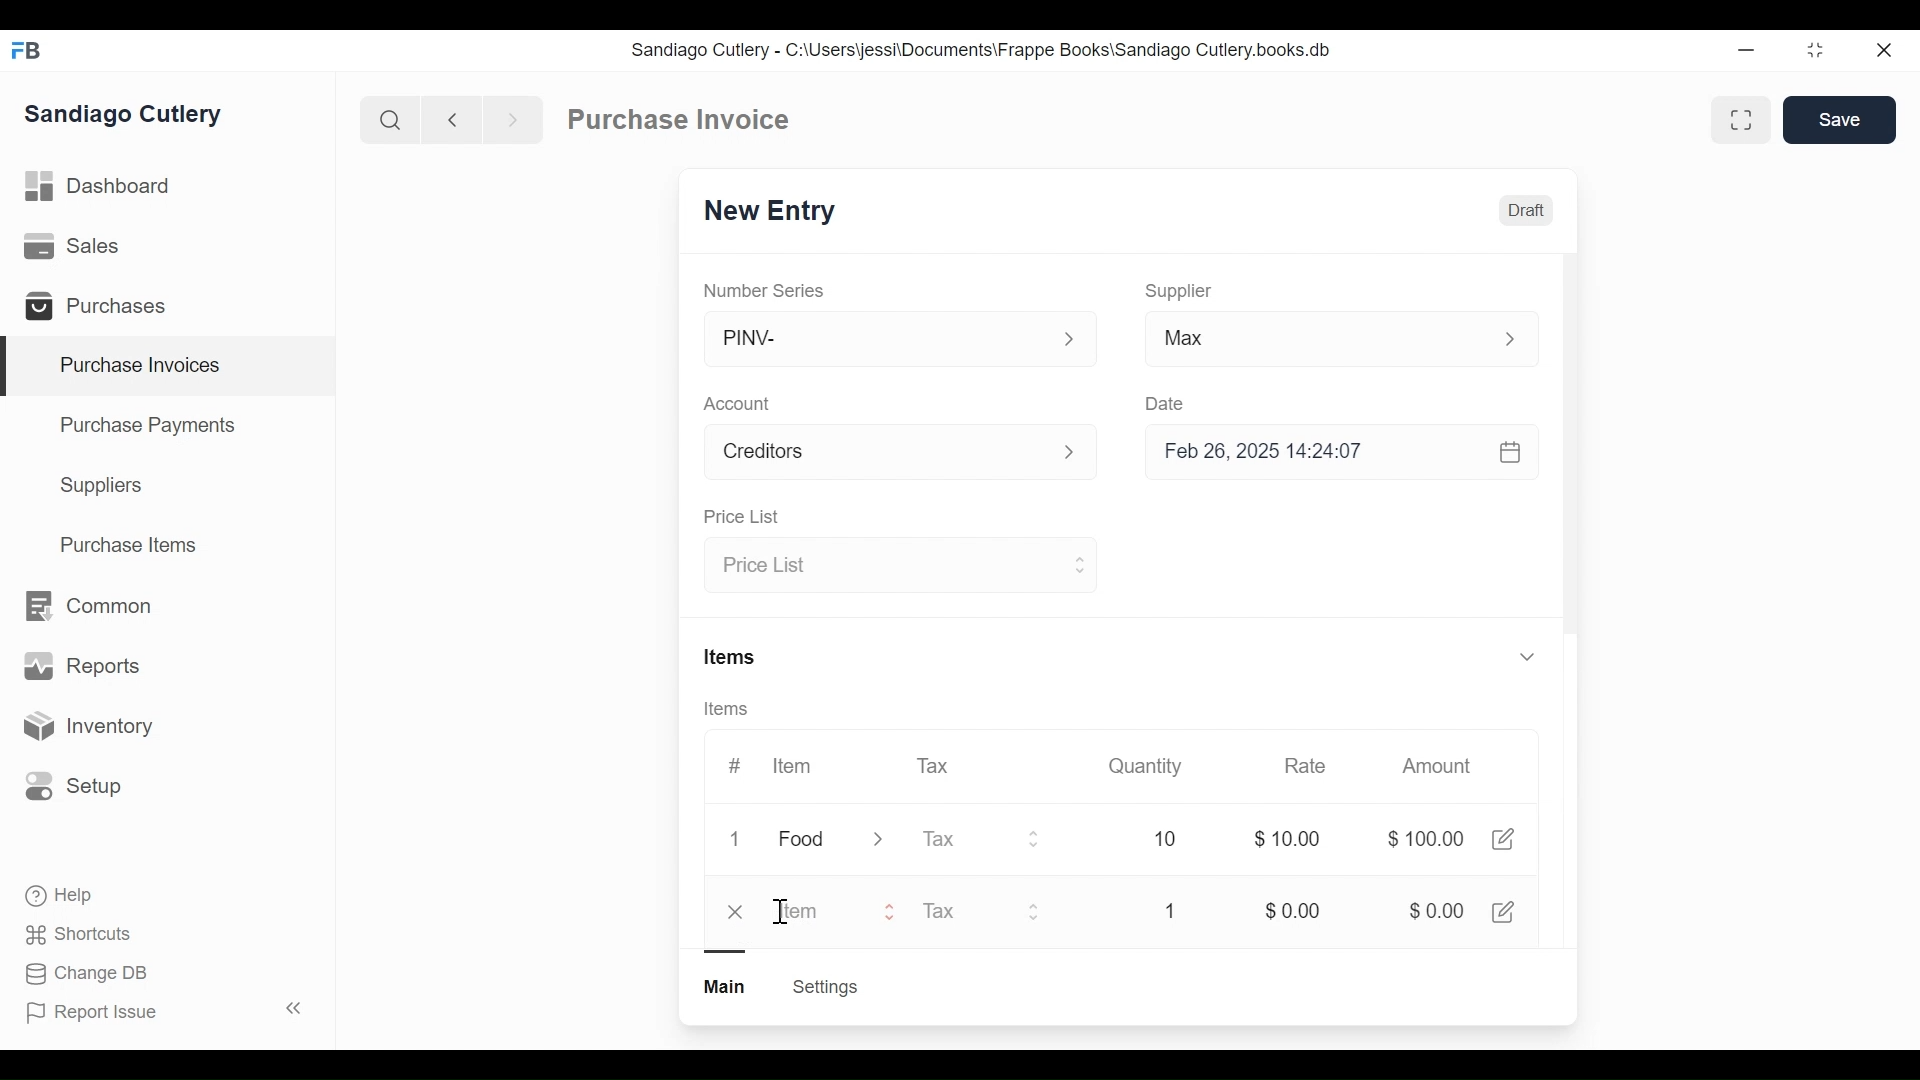 The image size is (1920, 1080). I want to click on close, so click(738, 913).